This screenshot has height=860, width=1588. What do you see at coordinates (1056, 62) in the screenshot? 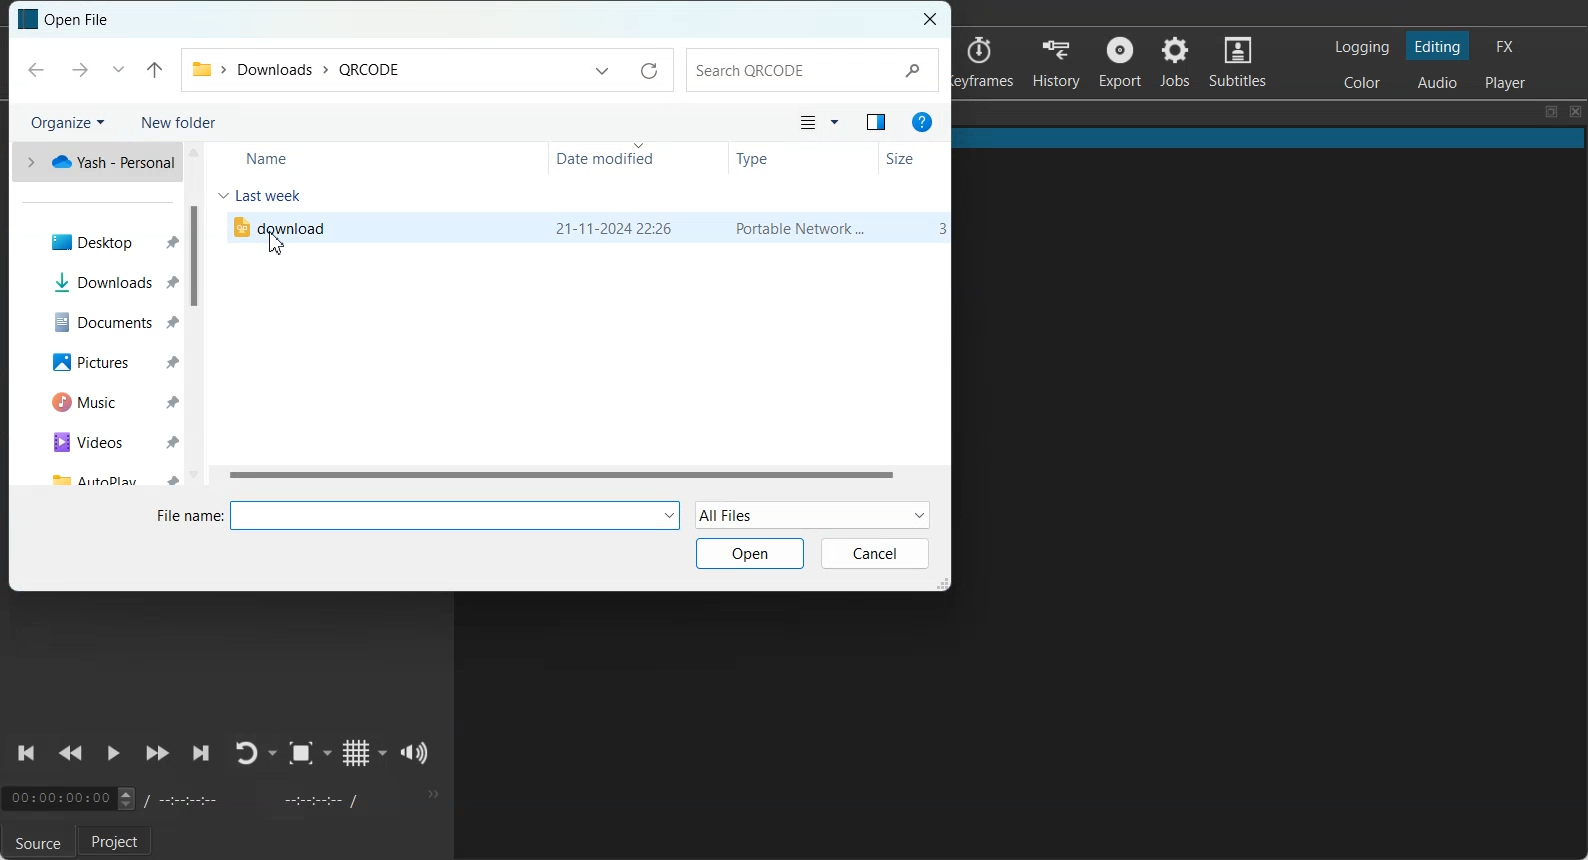
I see `History` at bounding box center [1056, 62].